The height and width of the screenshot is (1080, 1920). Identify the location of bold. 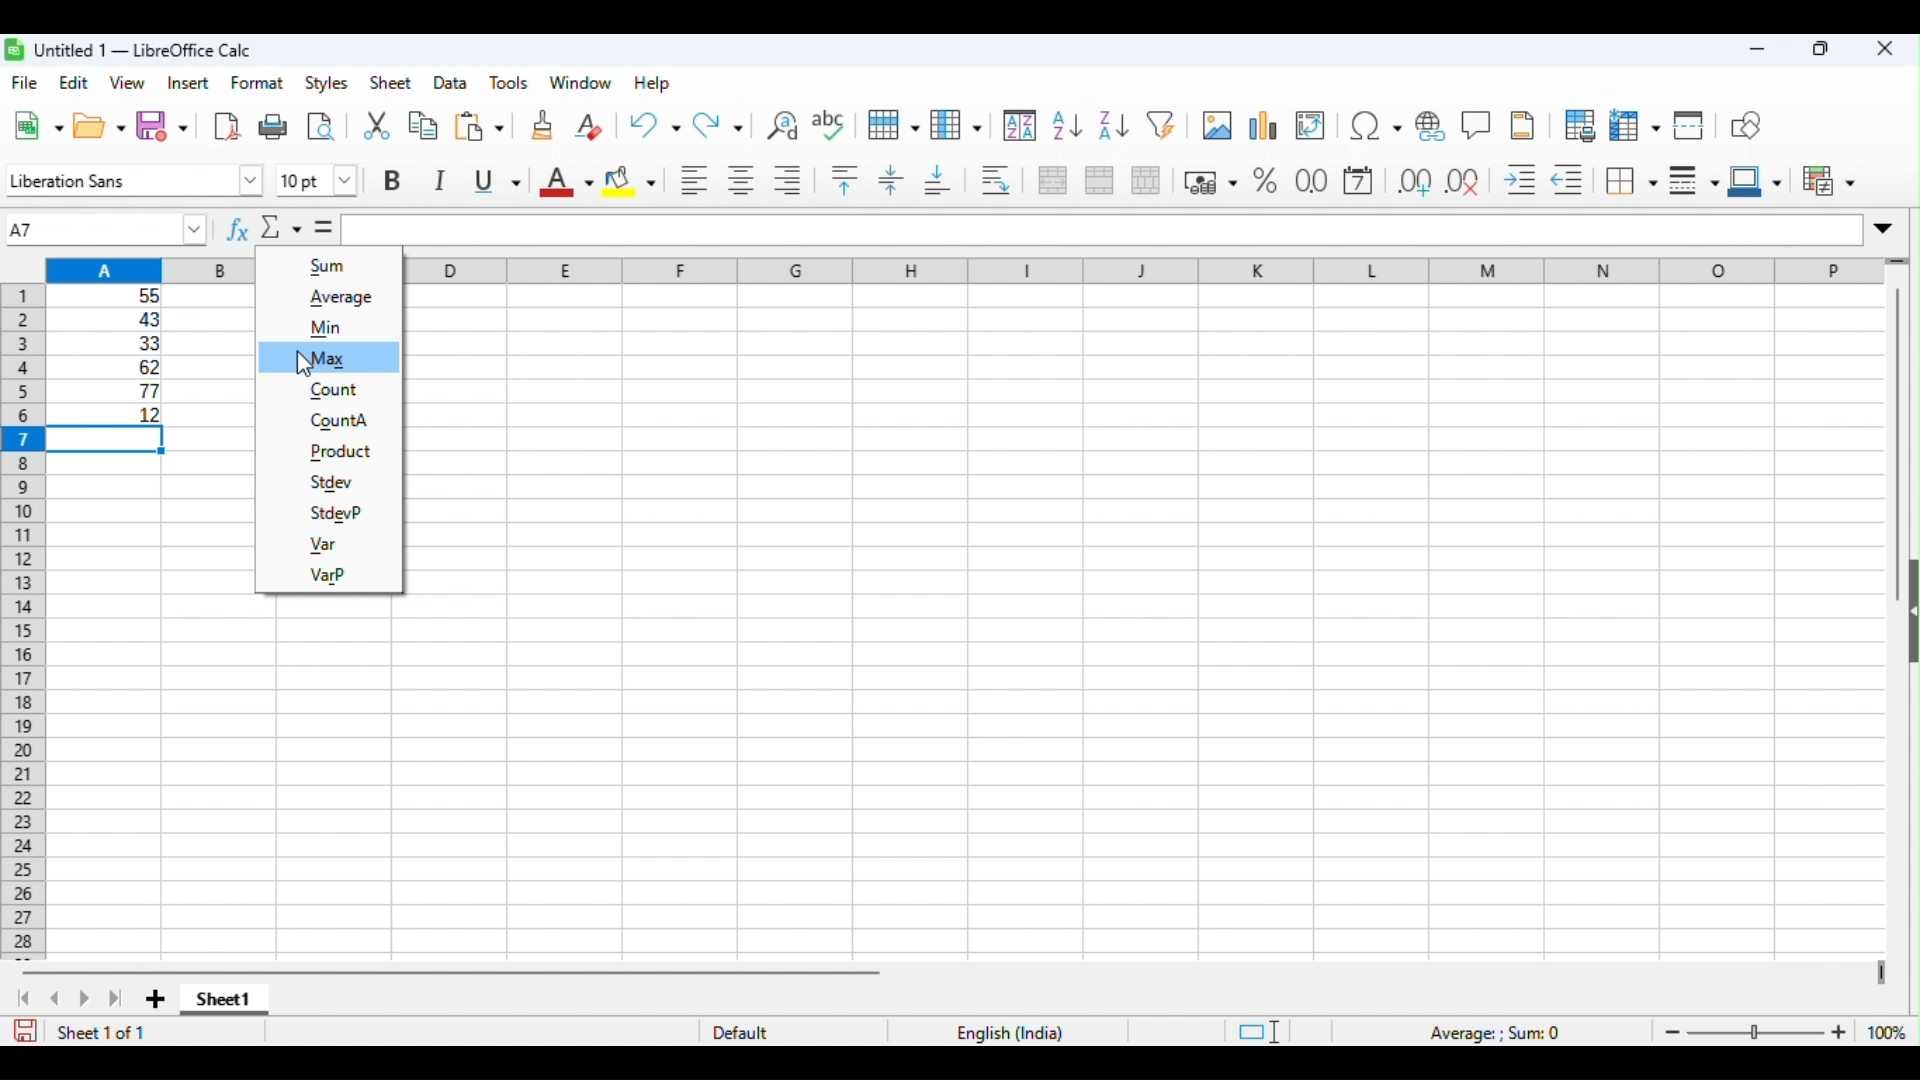
(396, 180).